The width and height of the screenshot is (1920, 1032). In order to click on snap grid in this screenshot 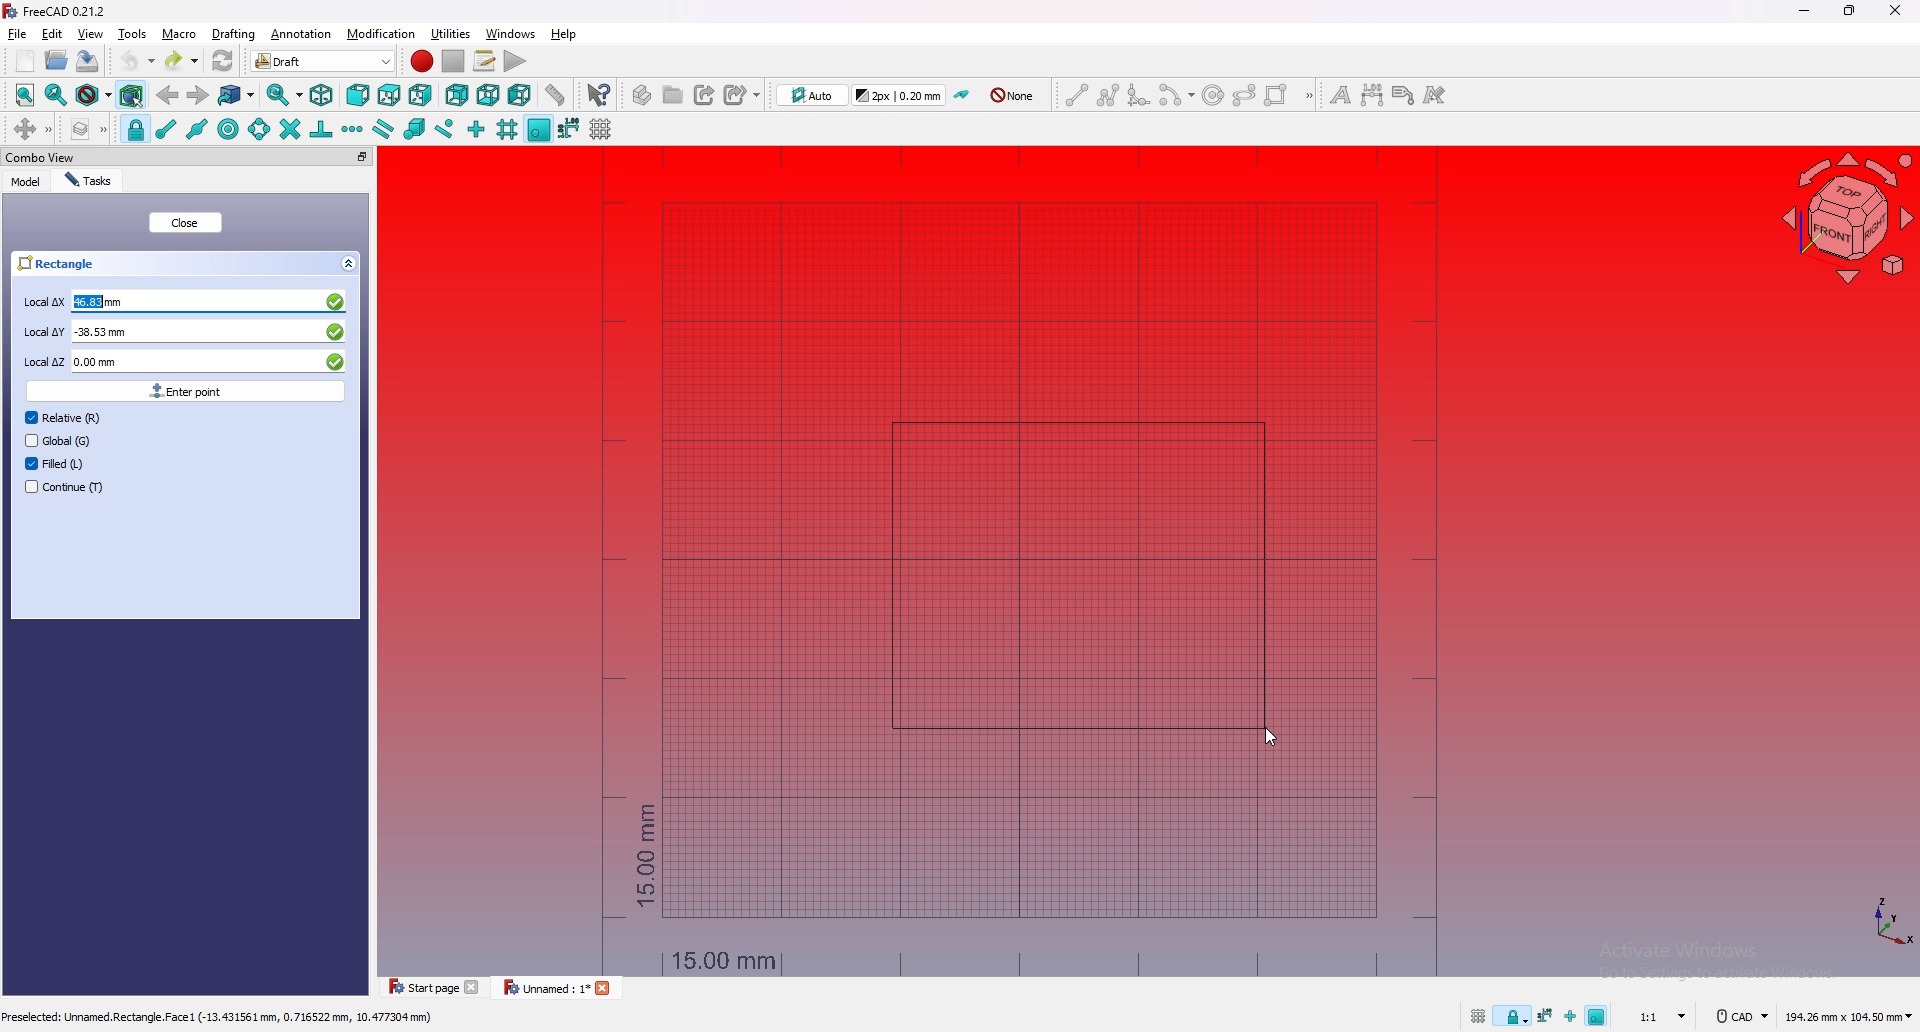, I will do `click(507, 128)`.